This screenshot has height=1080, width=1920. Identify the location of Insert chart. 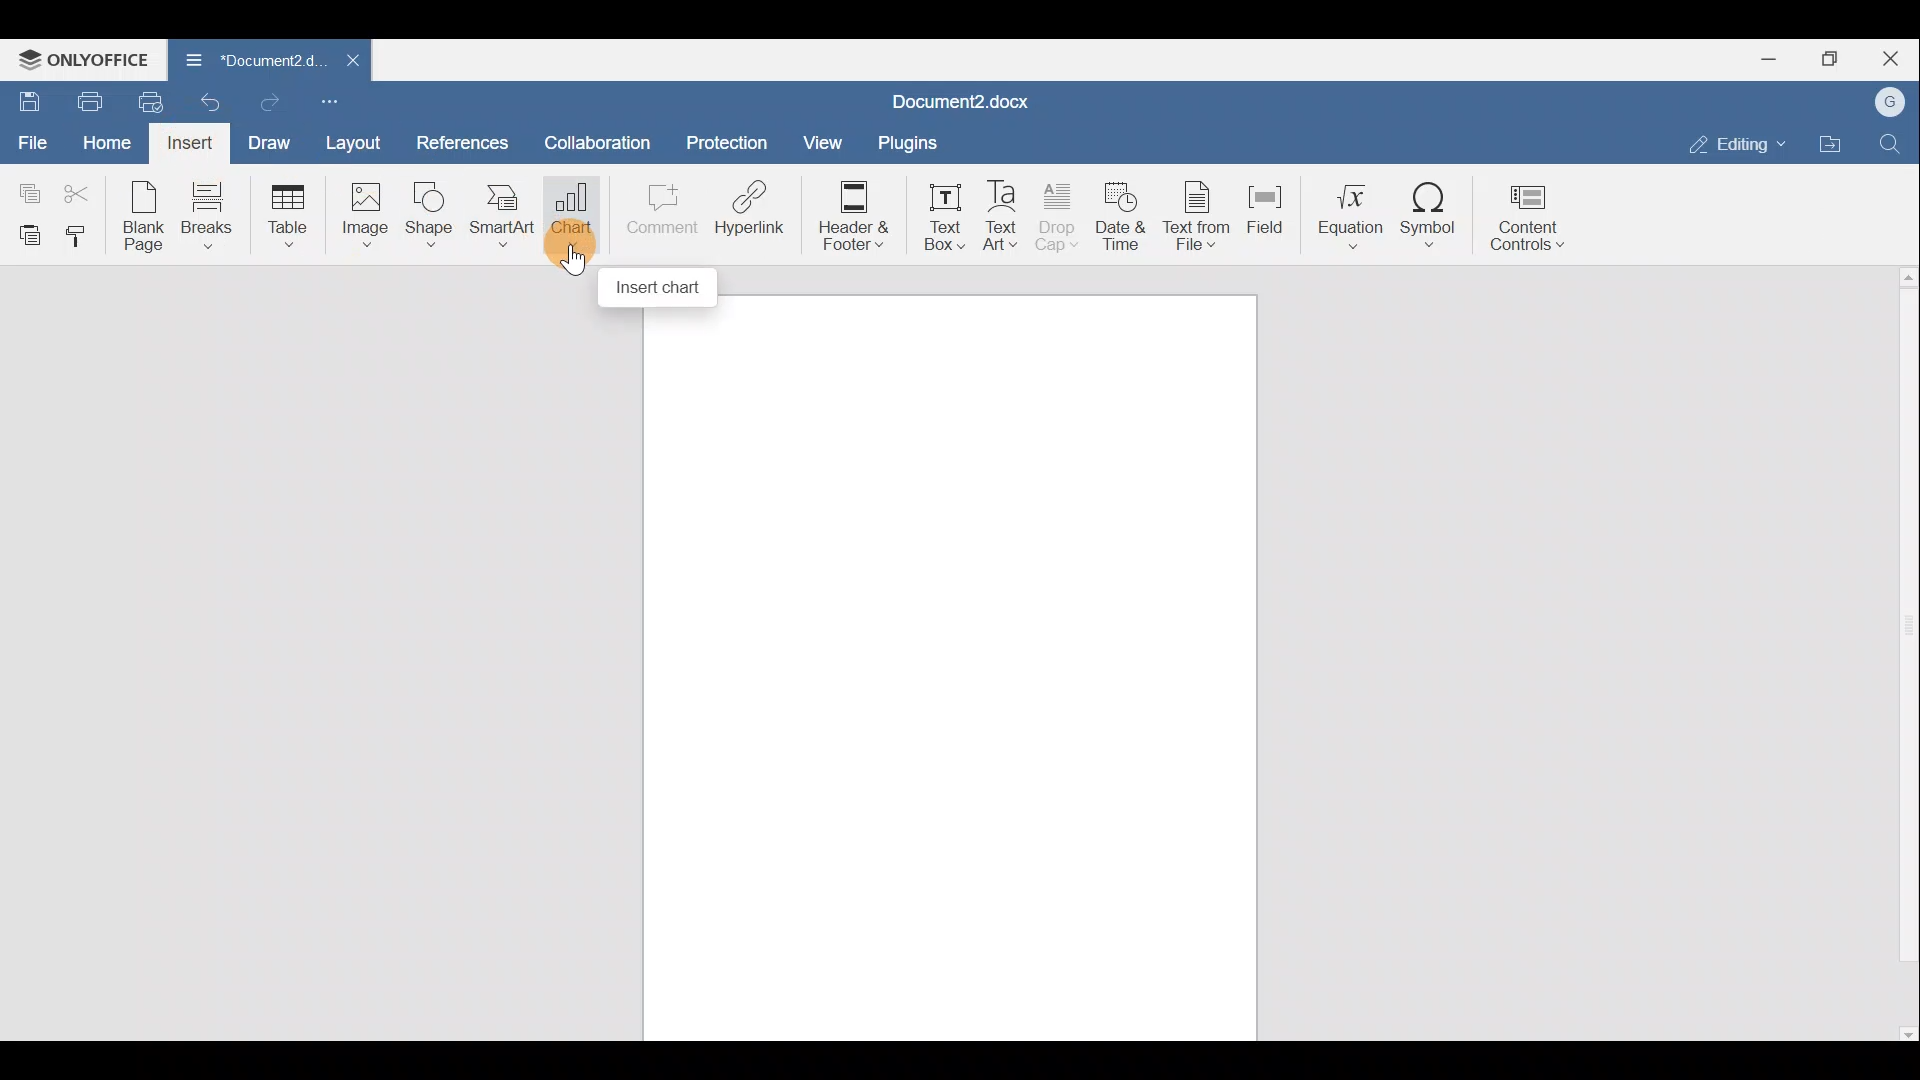
(660, 288).